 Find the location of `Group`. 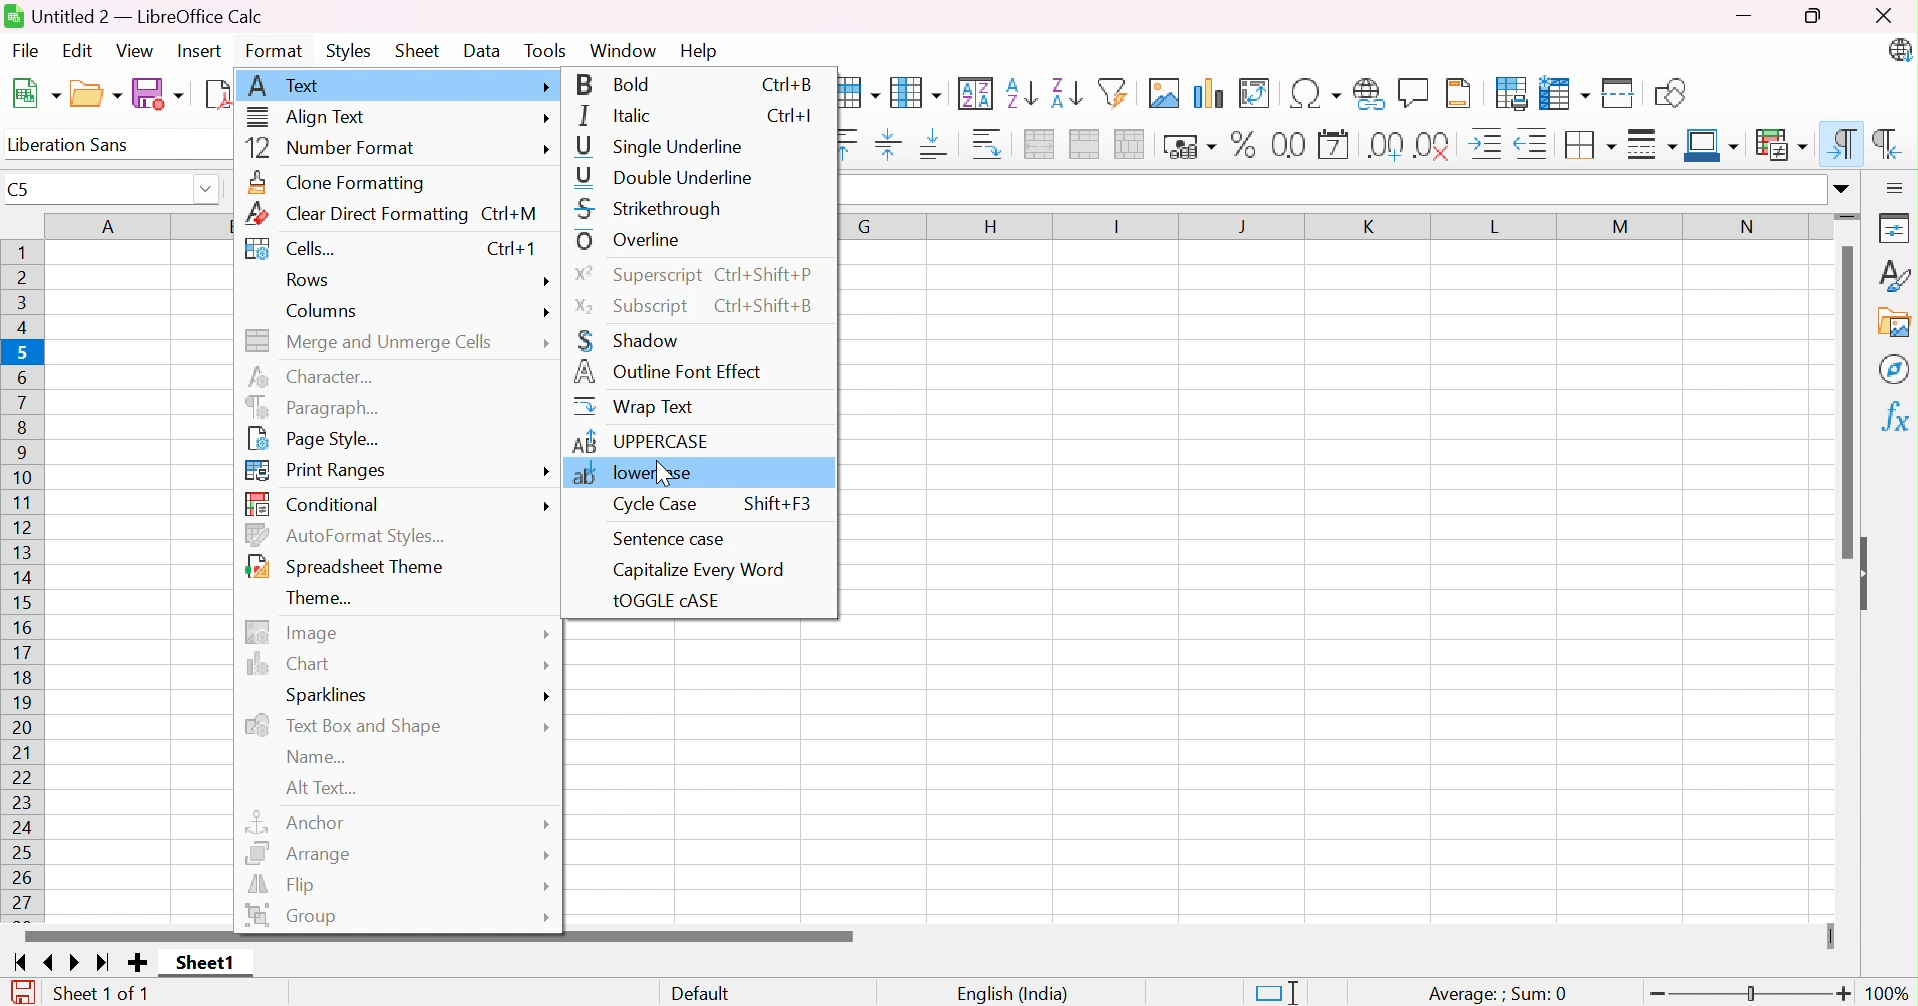

Group is located at coordinates (292, 914).